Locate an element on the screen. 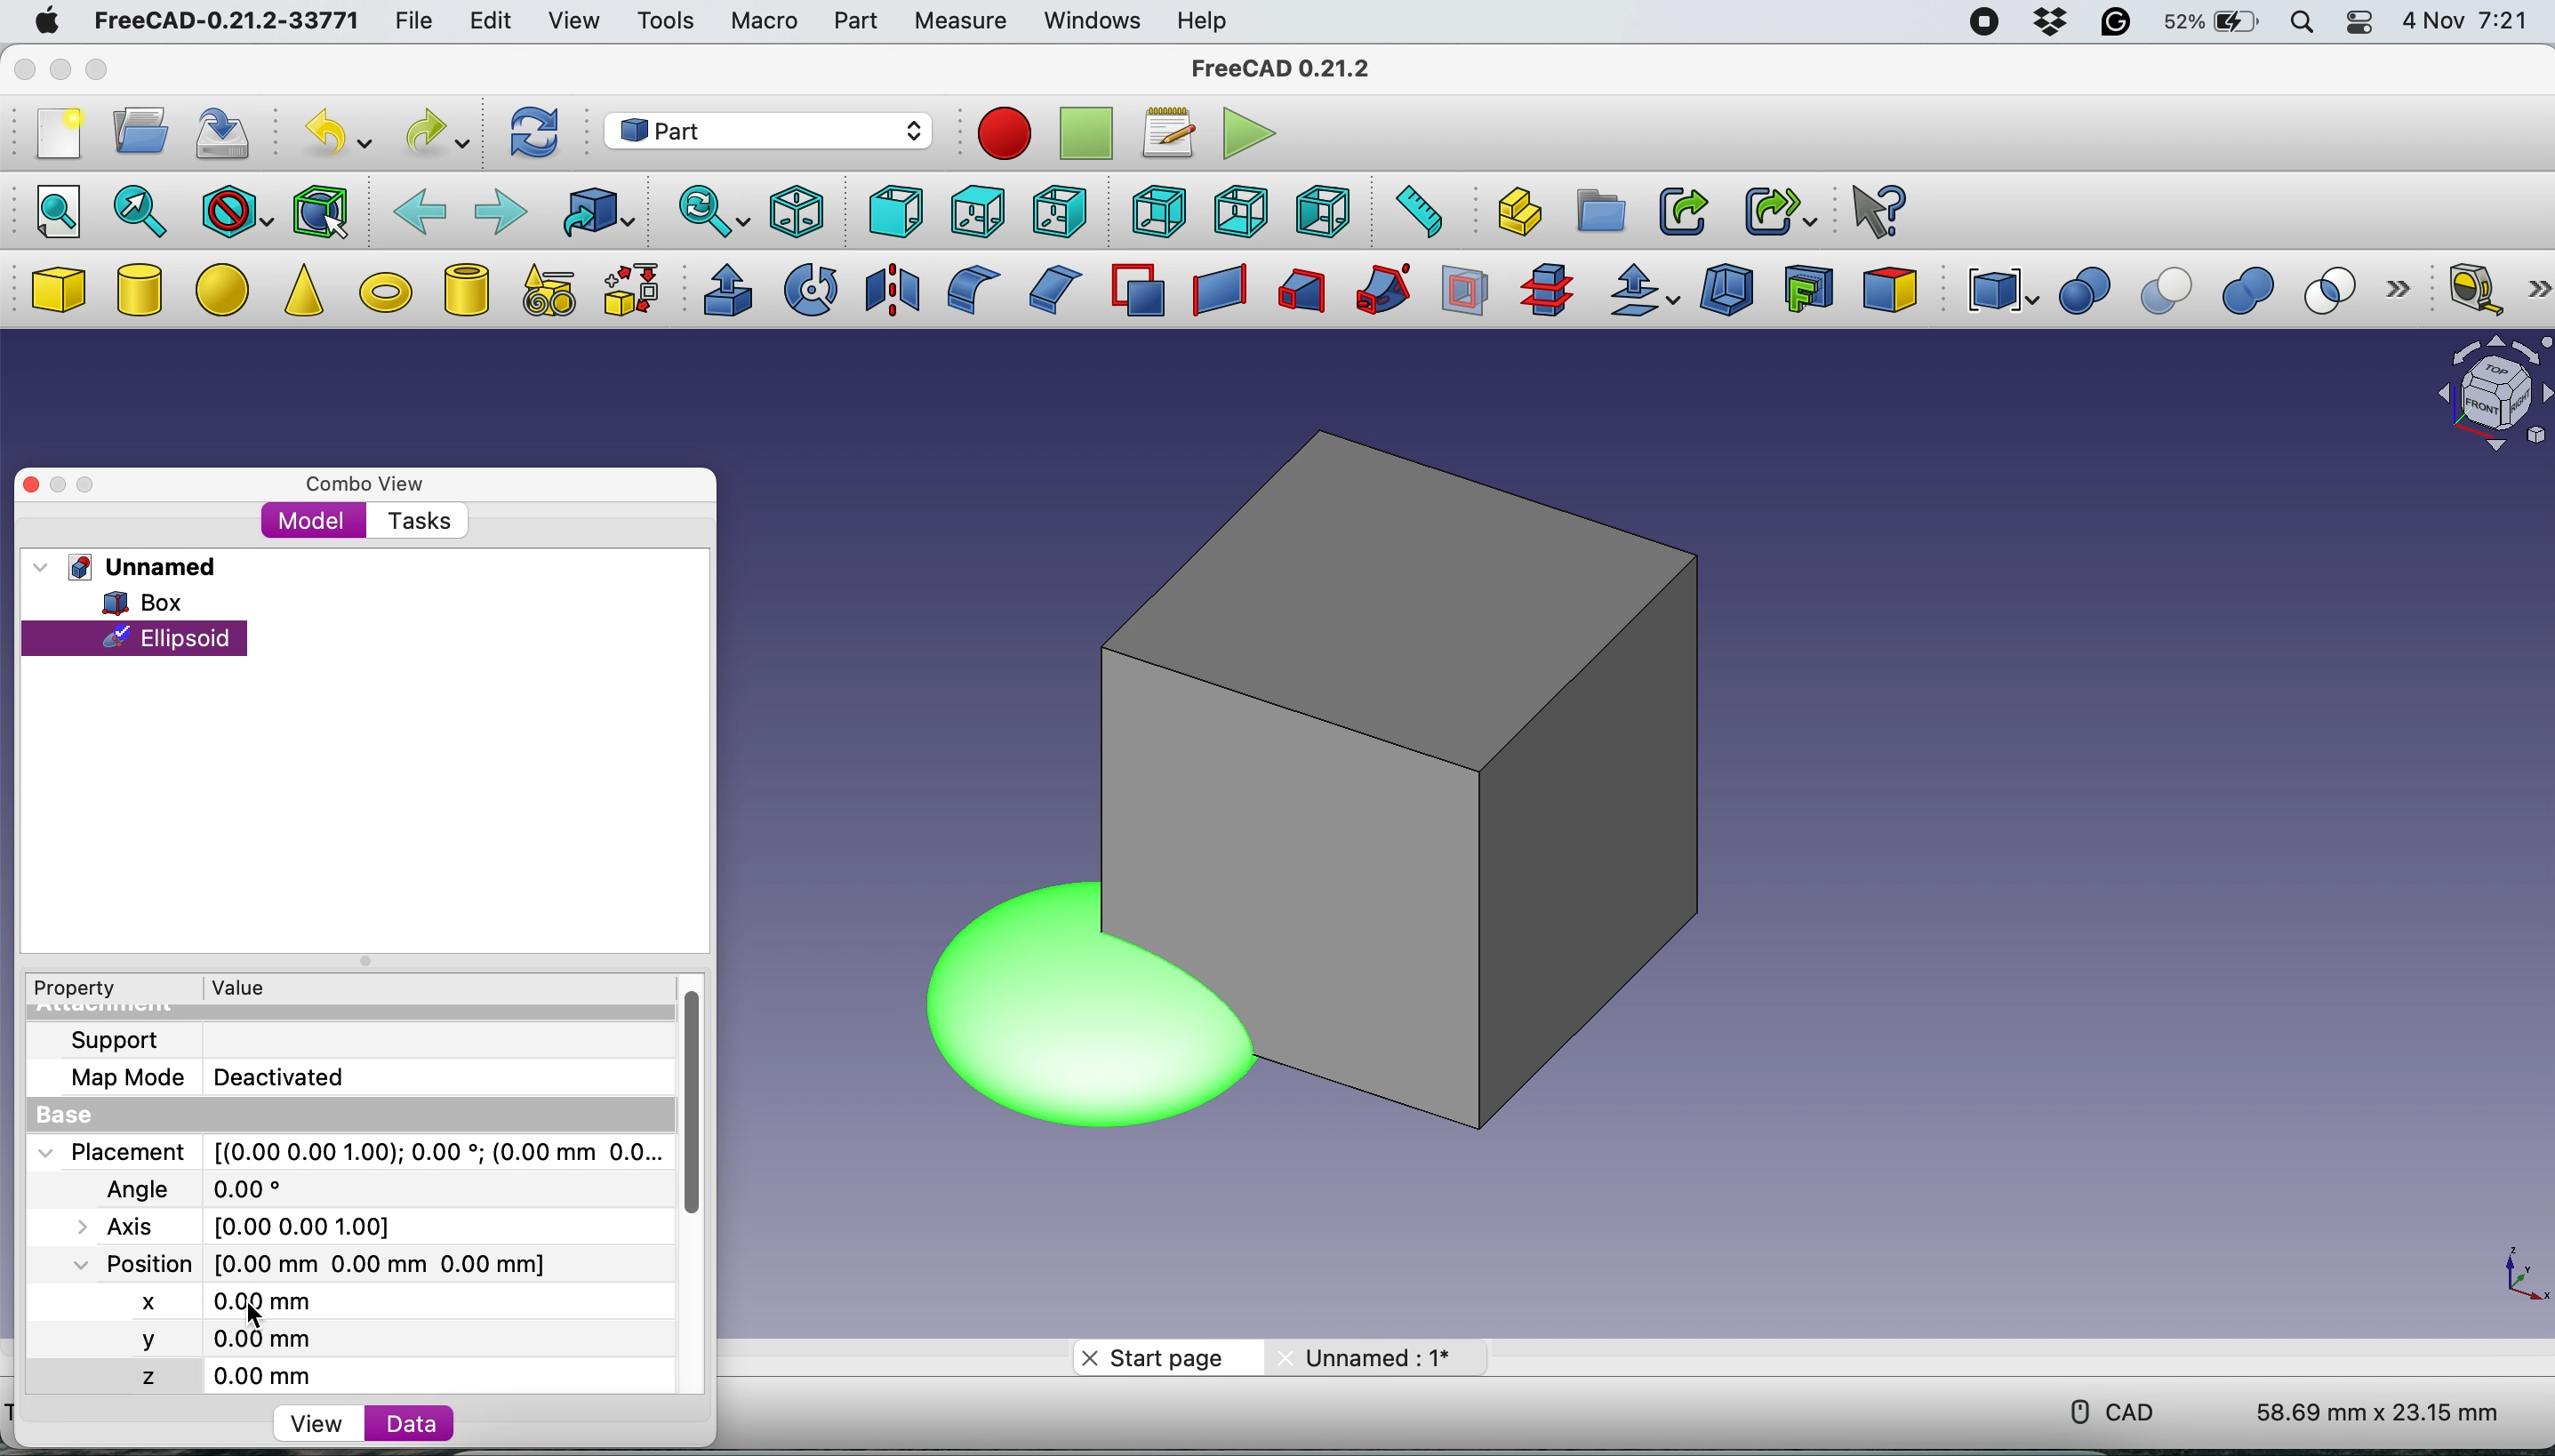 This screenshot has height=1456, width=2555. Unnamed: 1* is located at coordinates (1361, 1356).